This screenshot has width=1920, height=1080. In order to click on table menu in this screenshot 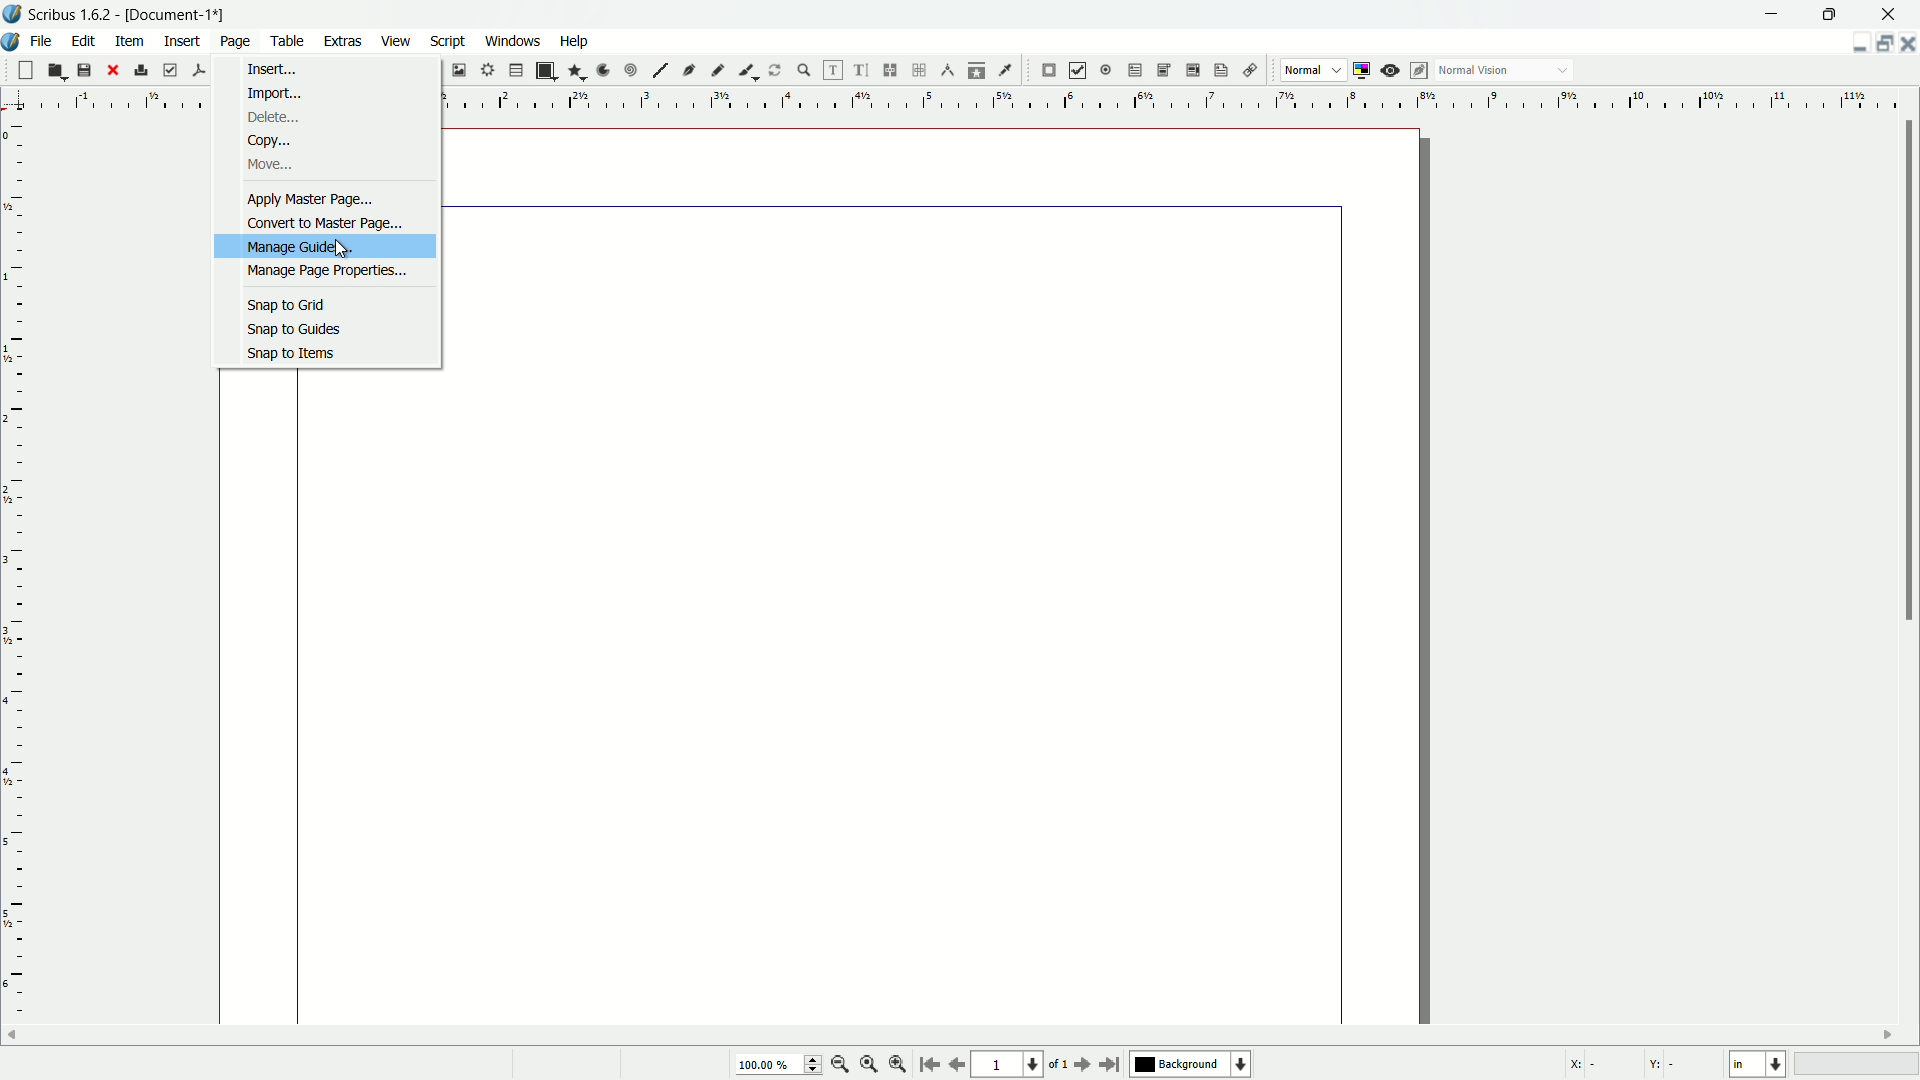, I will do `click(288, 40)`.